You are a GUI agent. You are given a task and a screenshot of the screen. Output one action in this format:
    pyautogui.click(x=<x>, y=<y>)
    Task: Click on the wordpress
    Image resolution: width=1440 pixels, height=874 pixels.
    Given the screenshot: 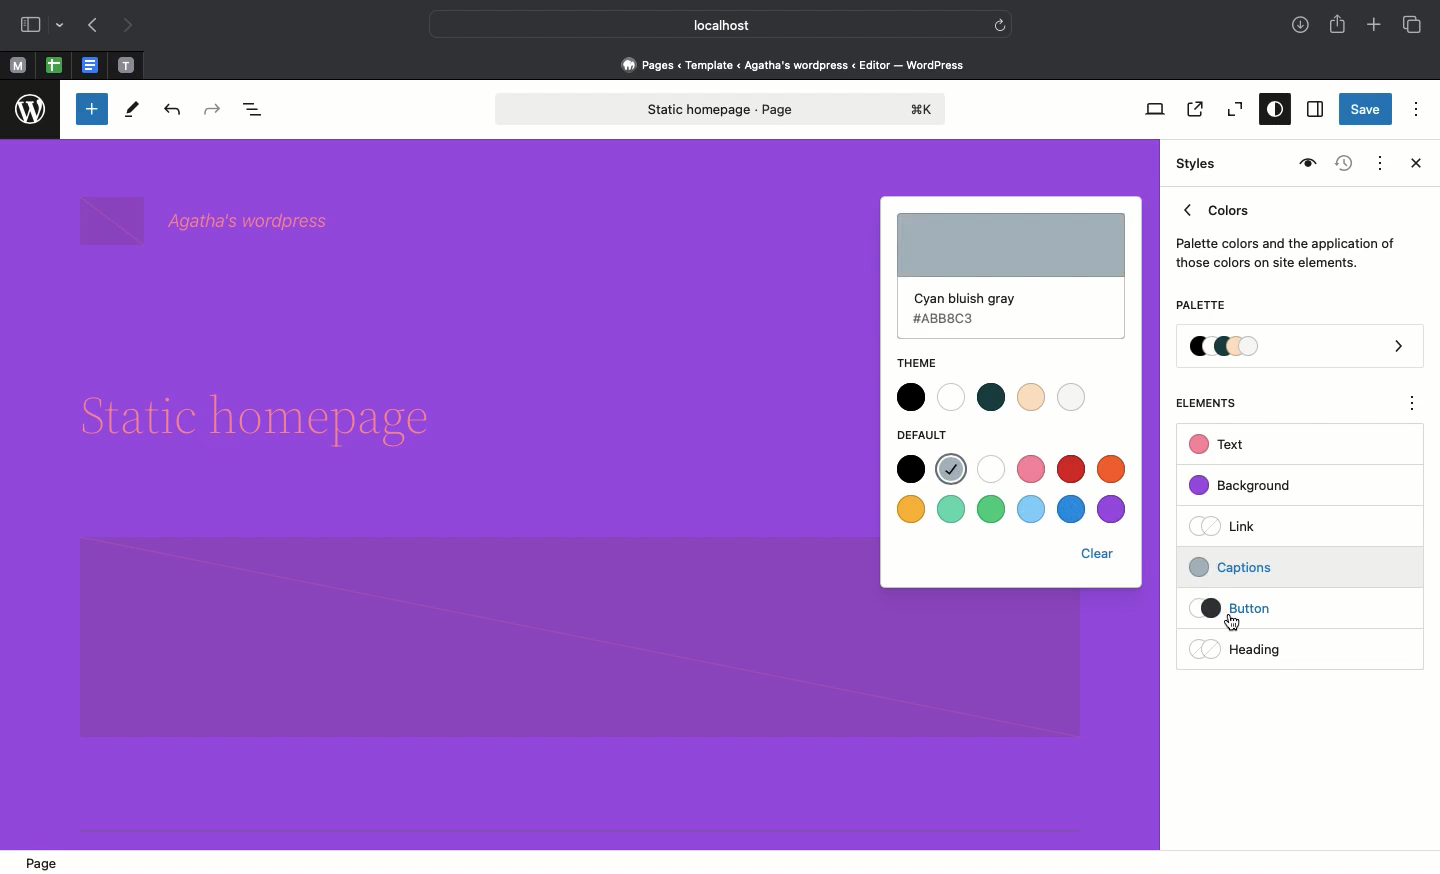 What is the action you would take?
    pyautogui.click(x=31, y=110)
    